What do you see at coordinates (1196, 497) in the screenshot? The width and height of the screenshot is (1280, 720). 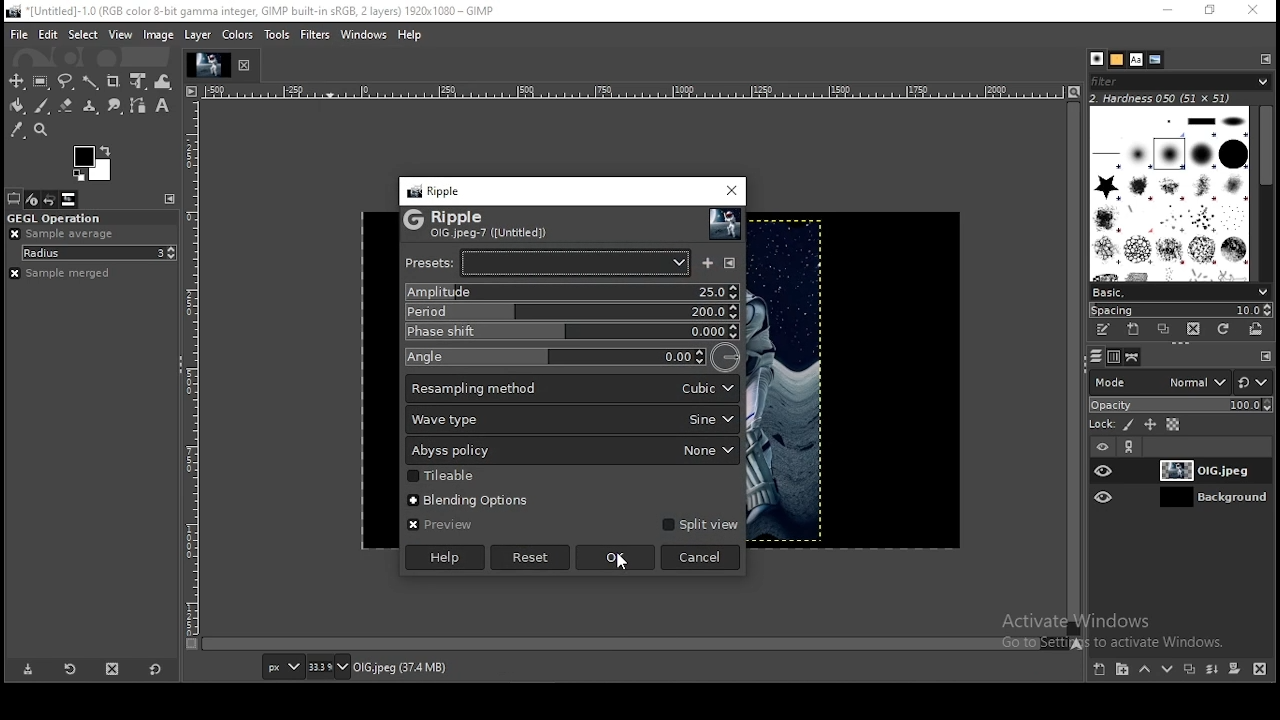 I see `layer 1` at bounding box center [1196, 497].